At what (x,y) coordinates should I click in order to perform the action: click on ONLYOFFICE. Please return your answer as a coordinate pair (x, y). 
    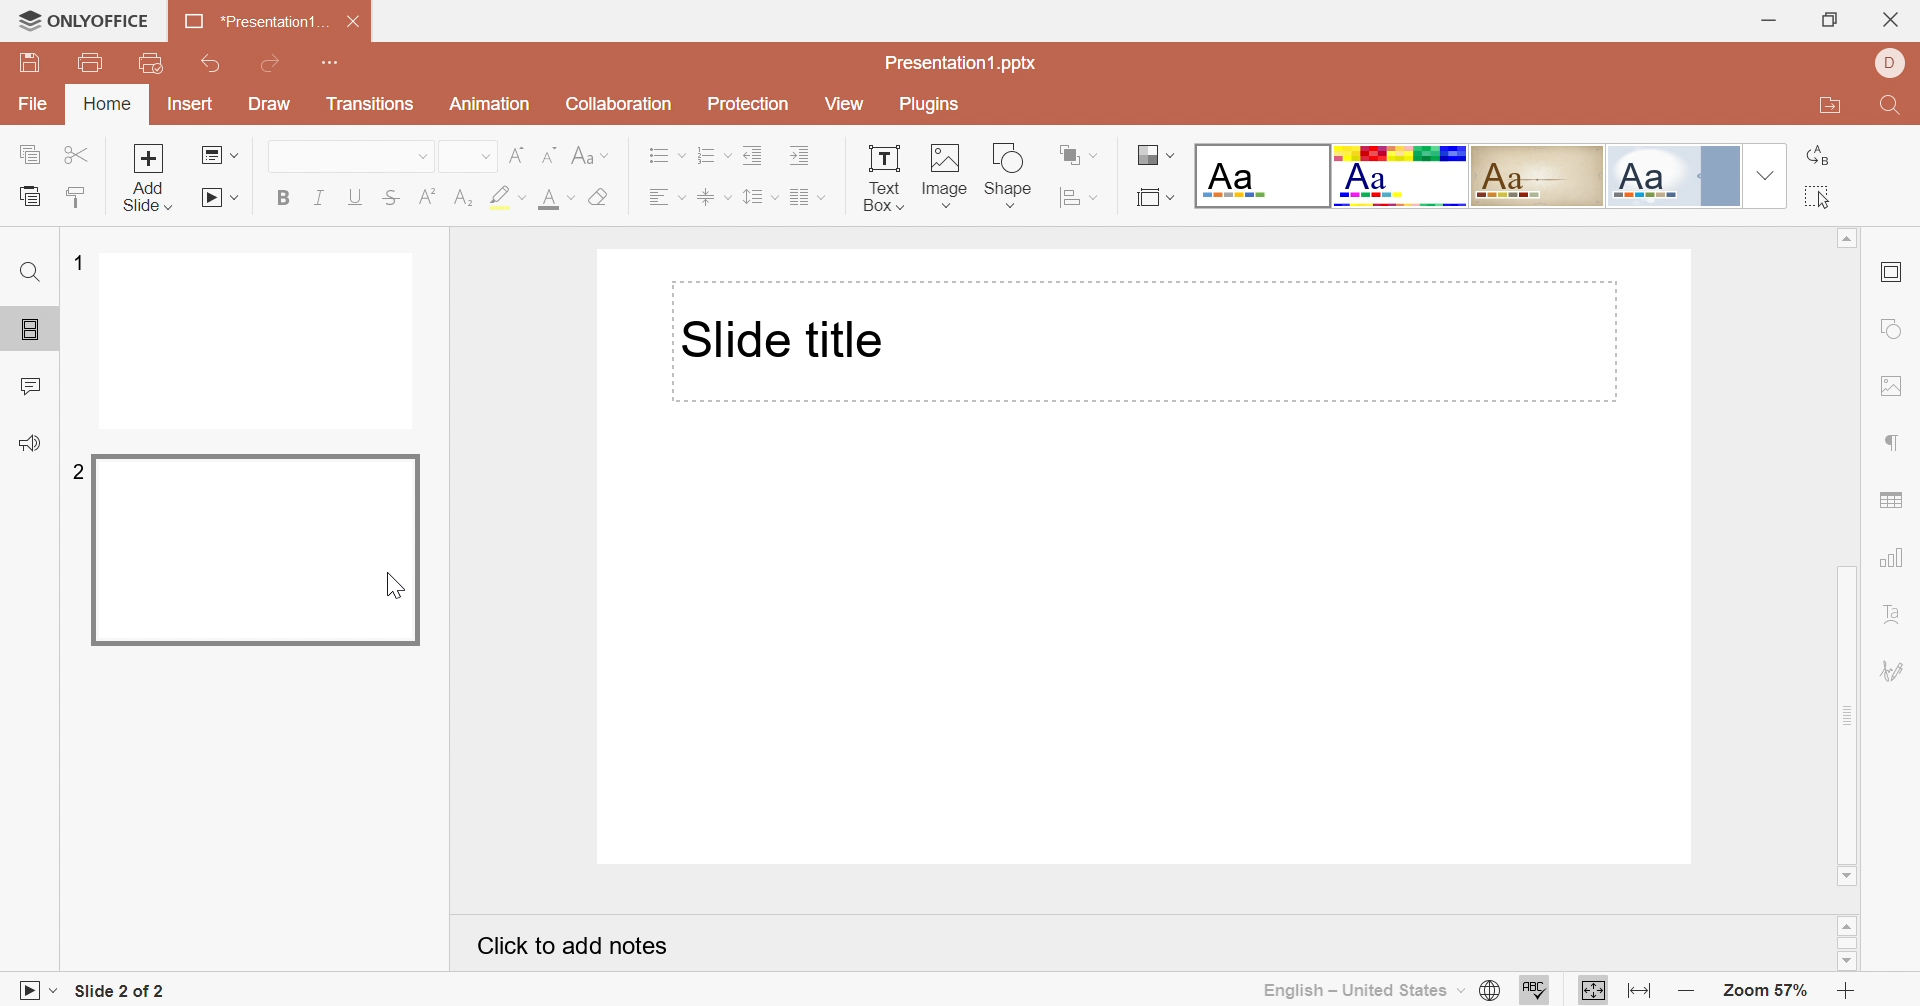
    Looking at the image, I should click on (87, 18).